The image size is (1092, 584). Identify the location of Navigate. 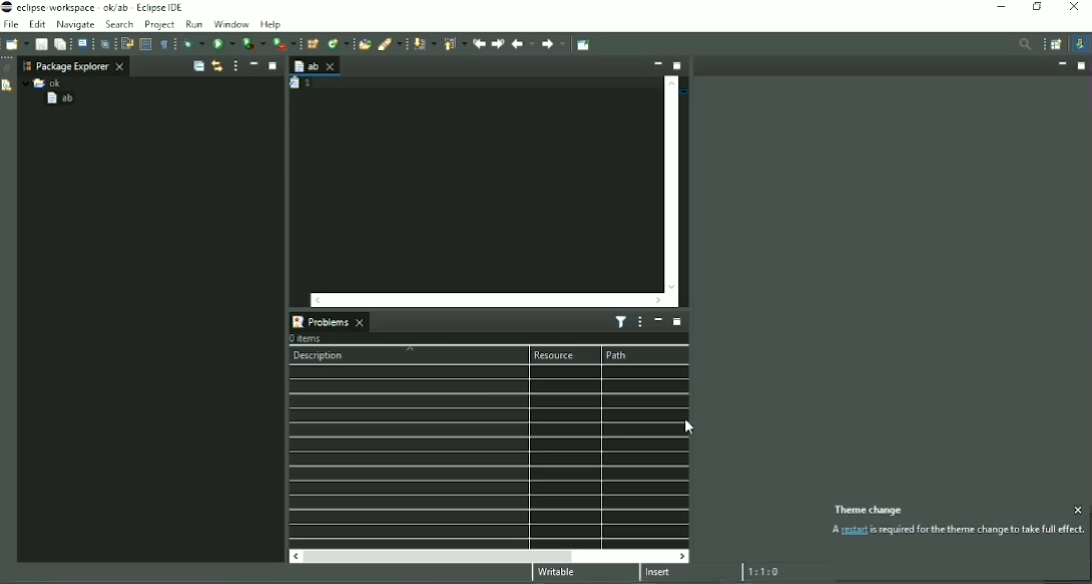
(75, 25).